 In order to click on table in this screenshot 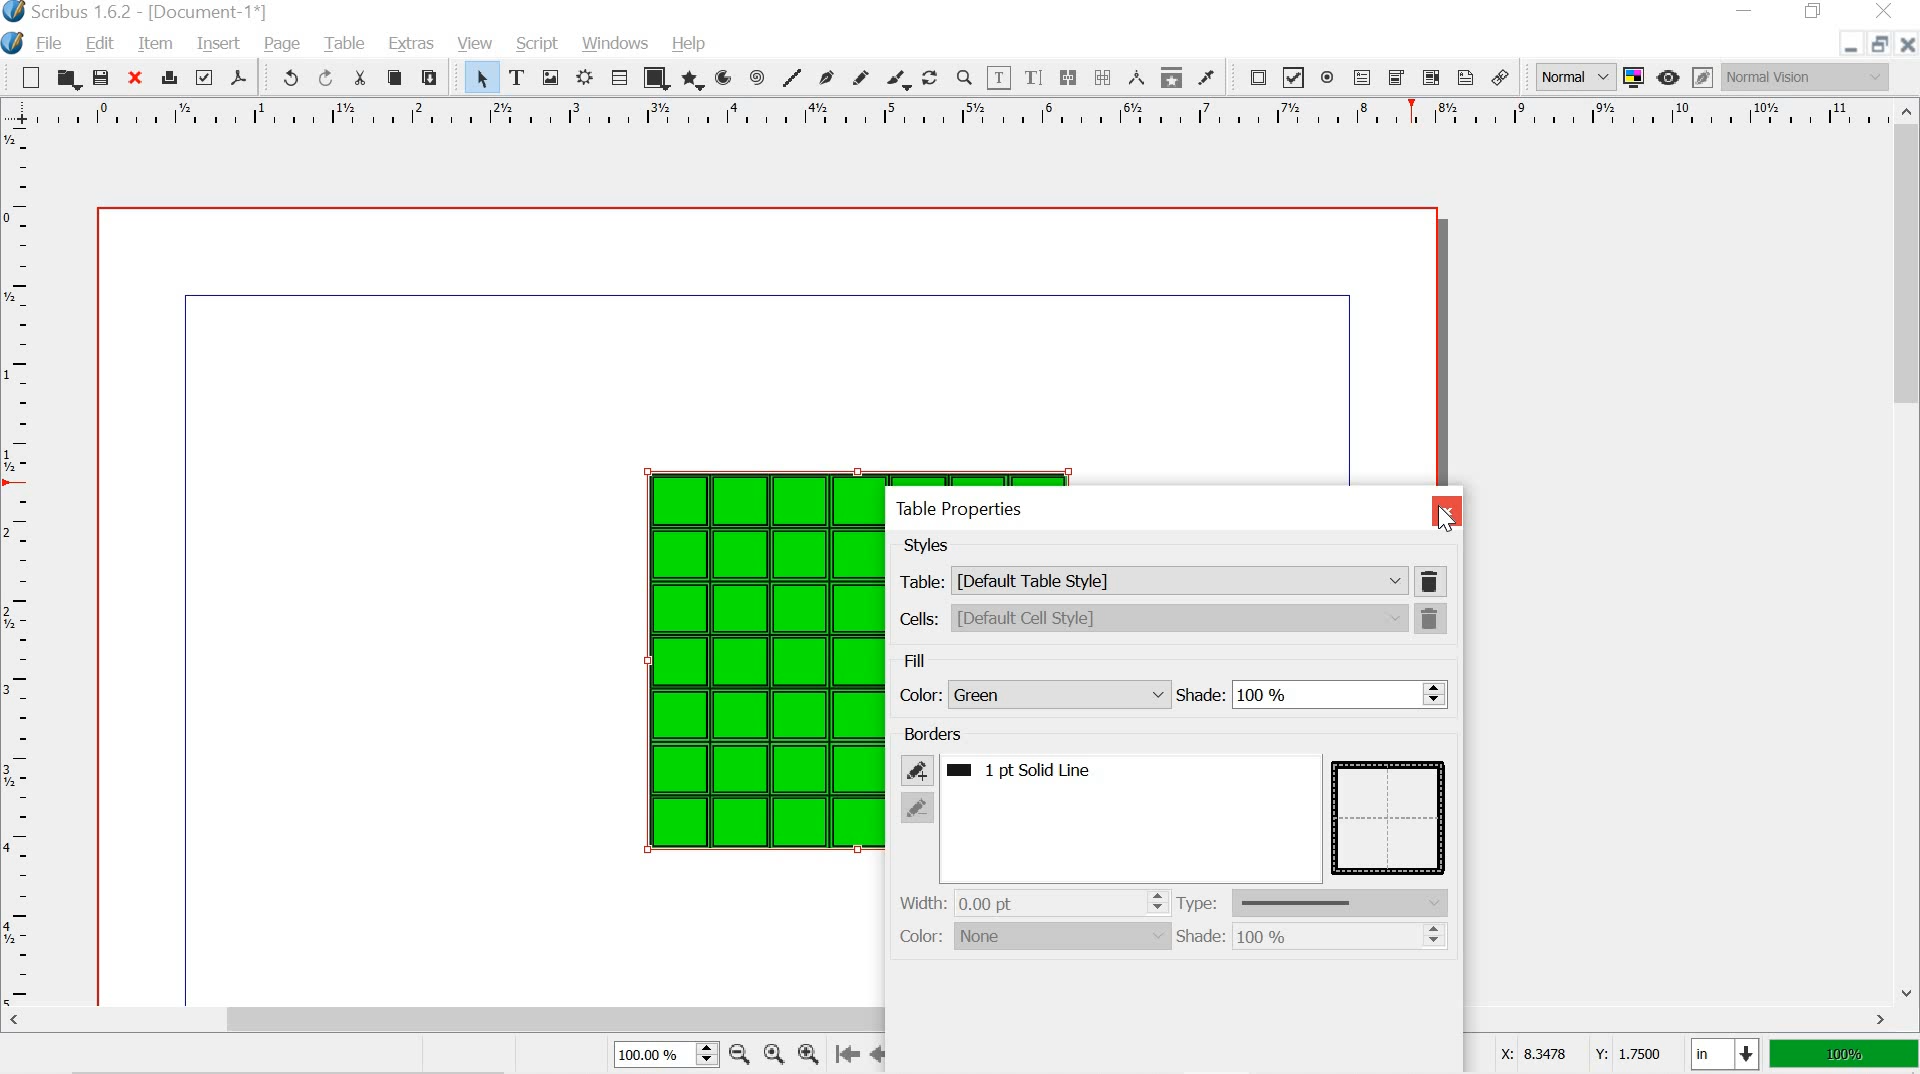, I will do `click(622, 76)`.